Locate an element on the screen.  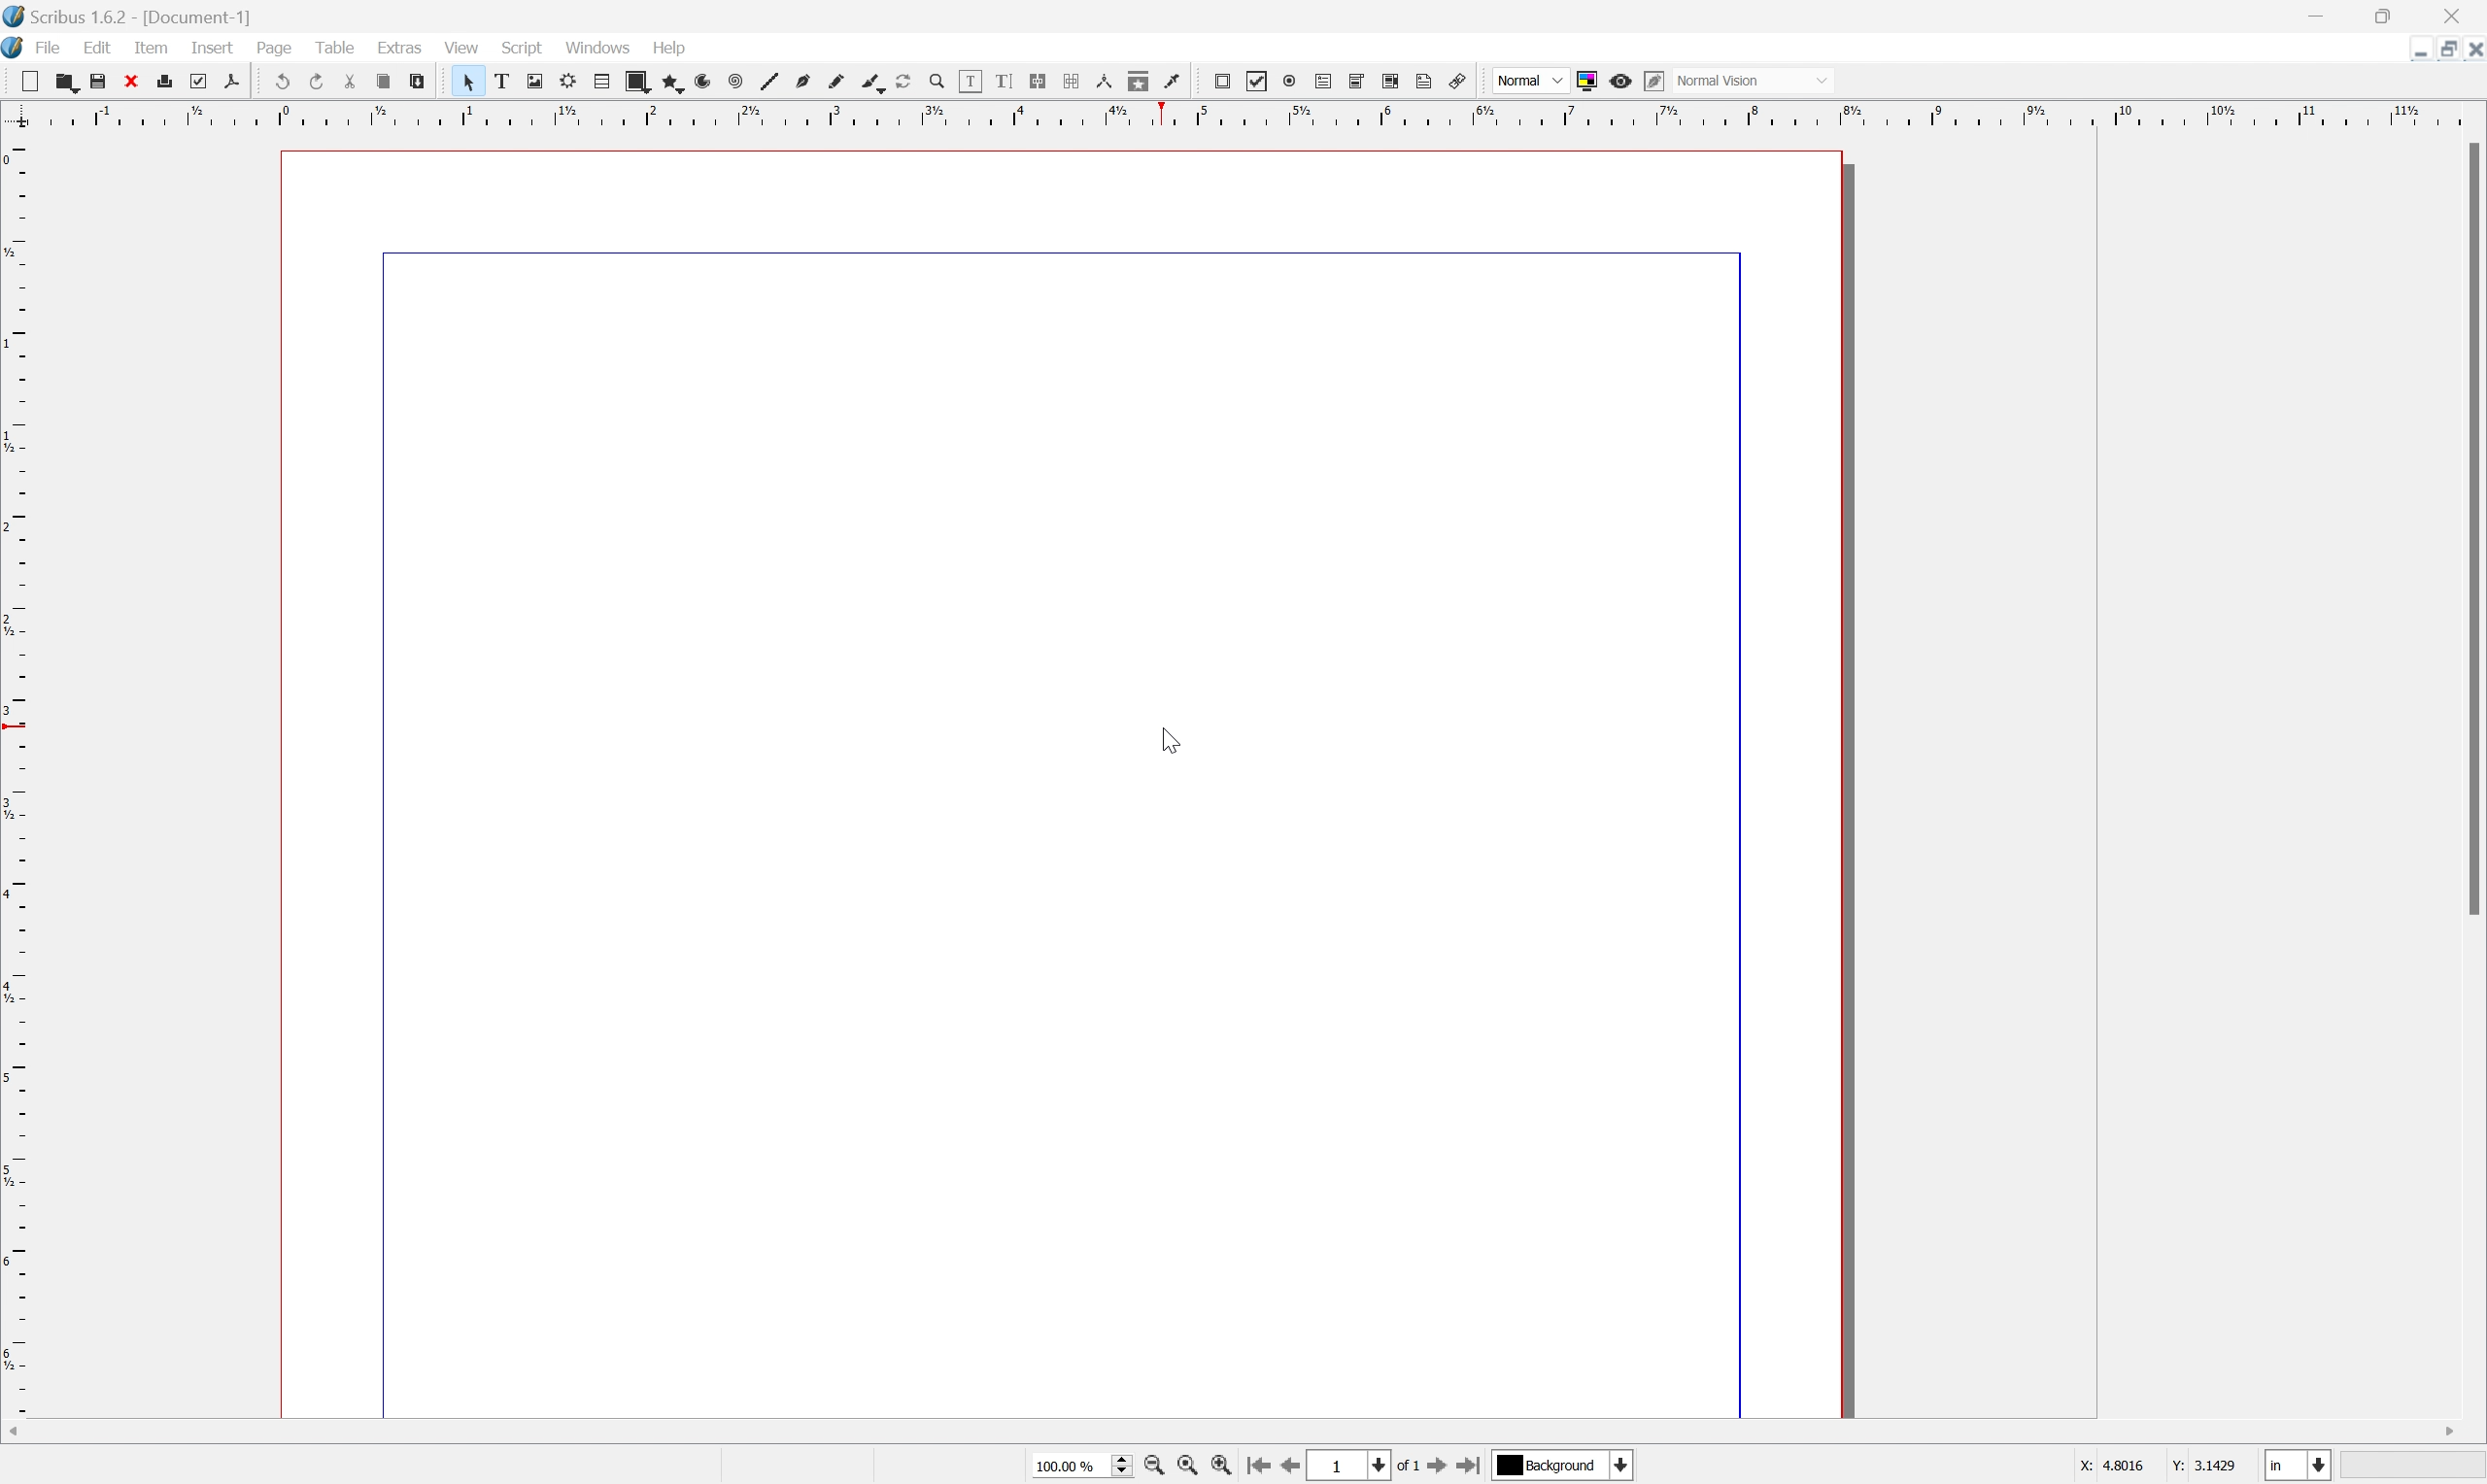
normal is located at coordinates (1530, 80).